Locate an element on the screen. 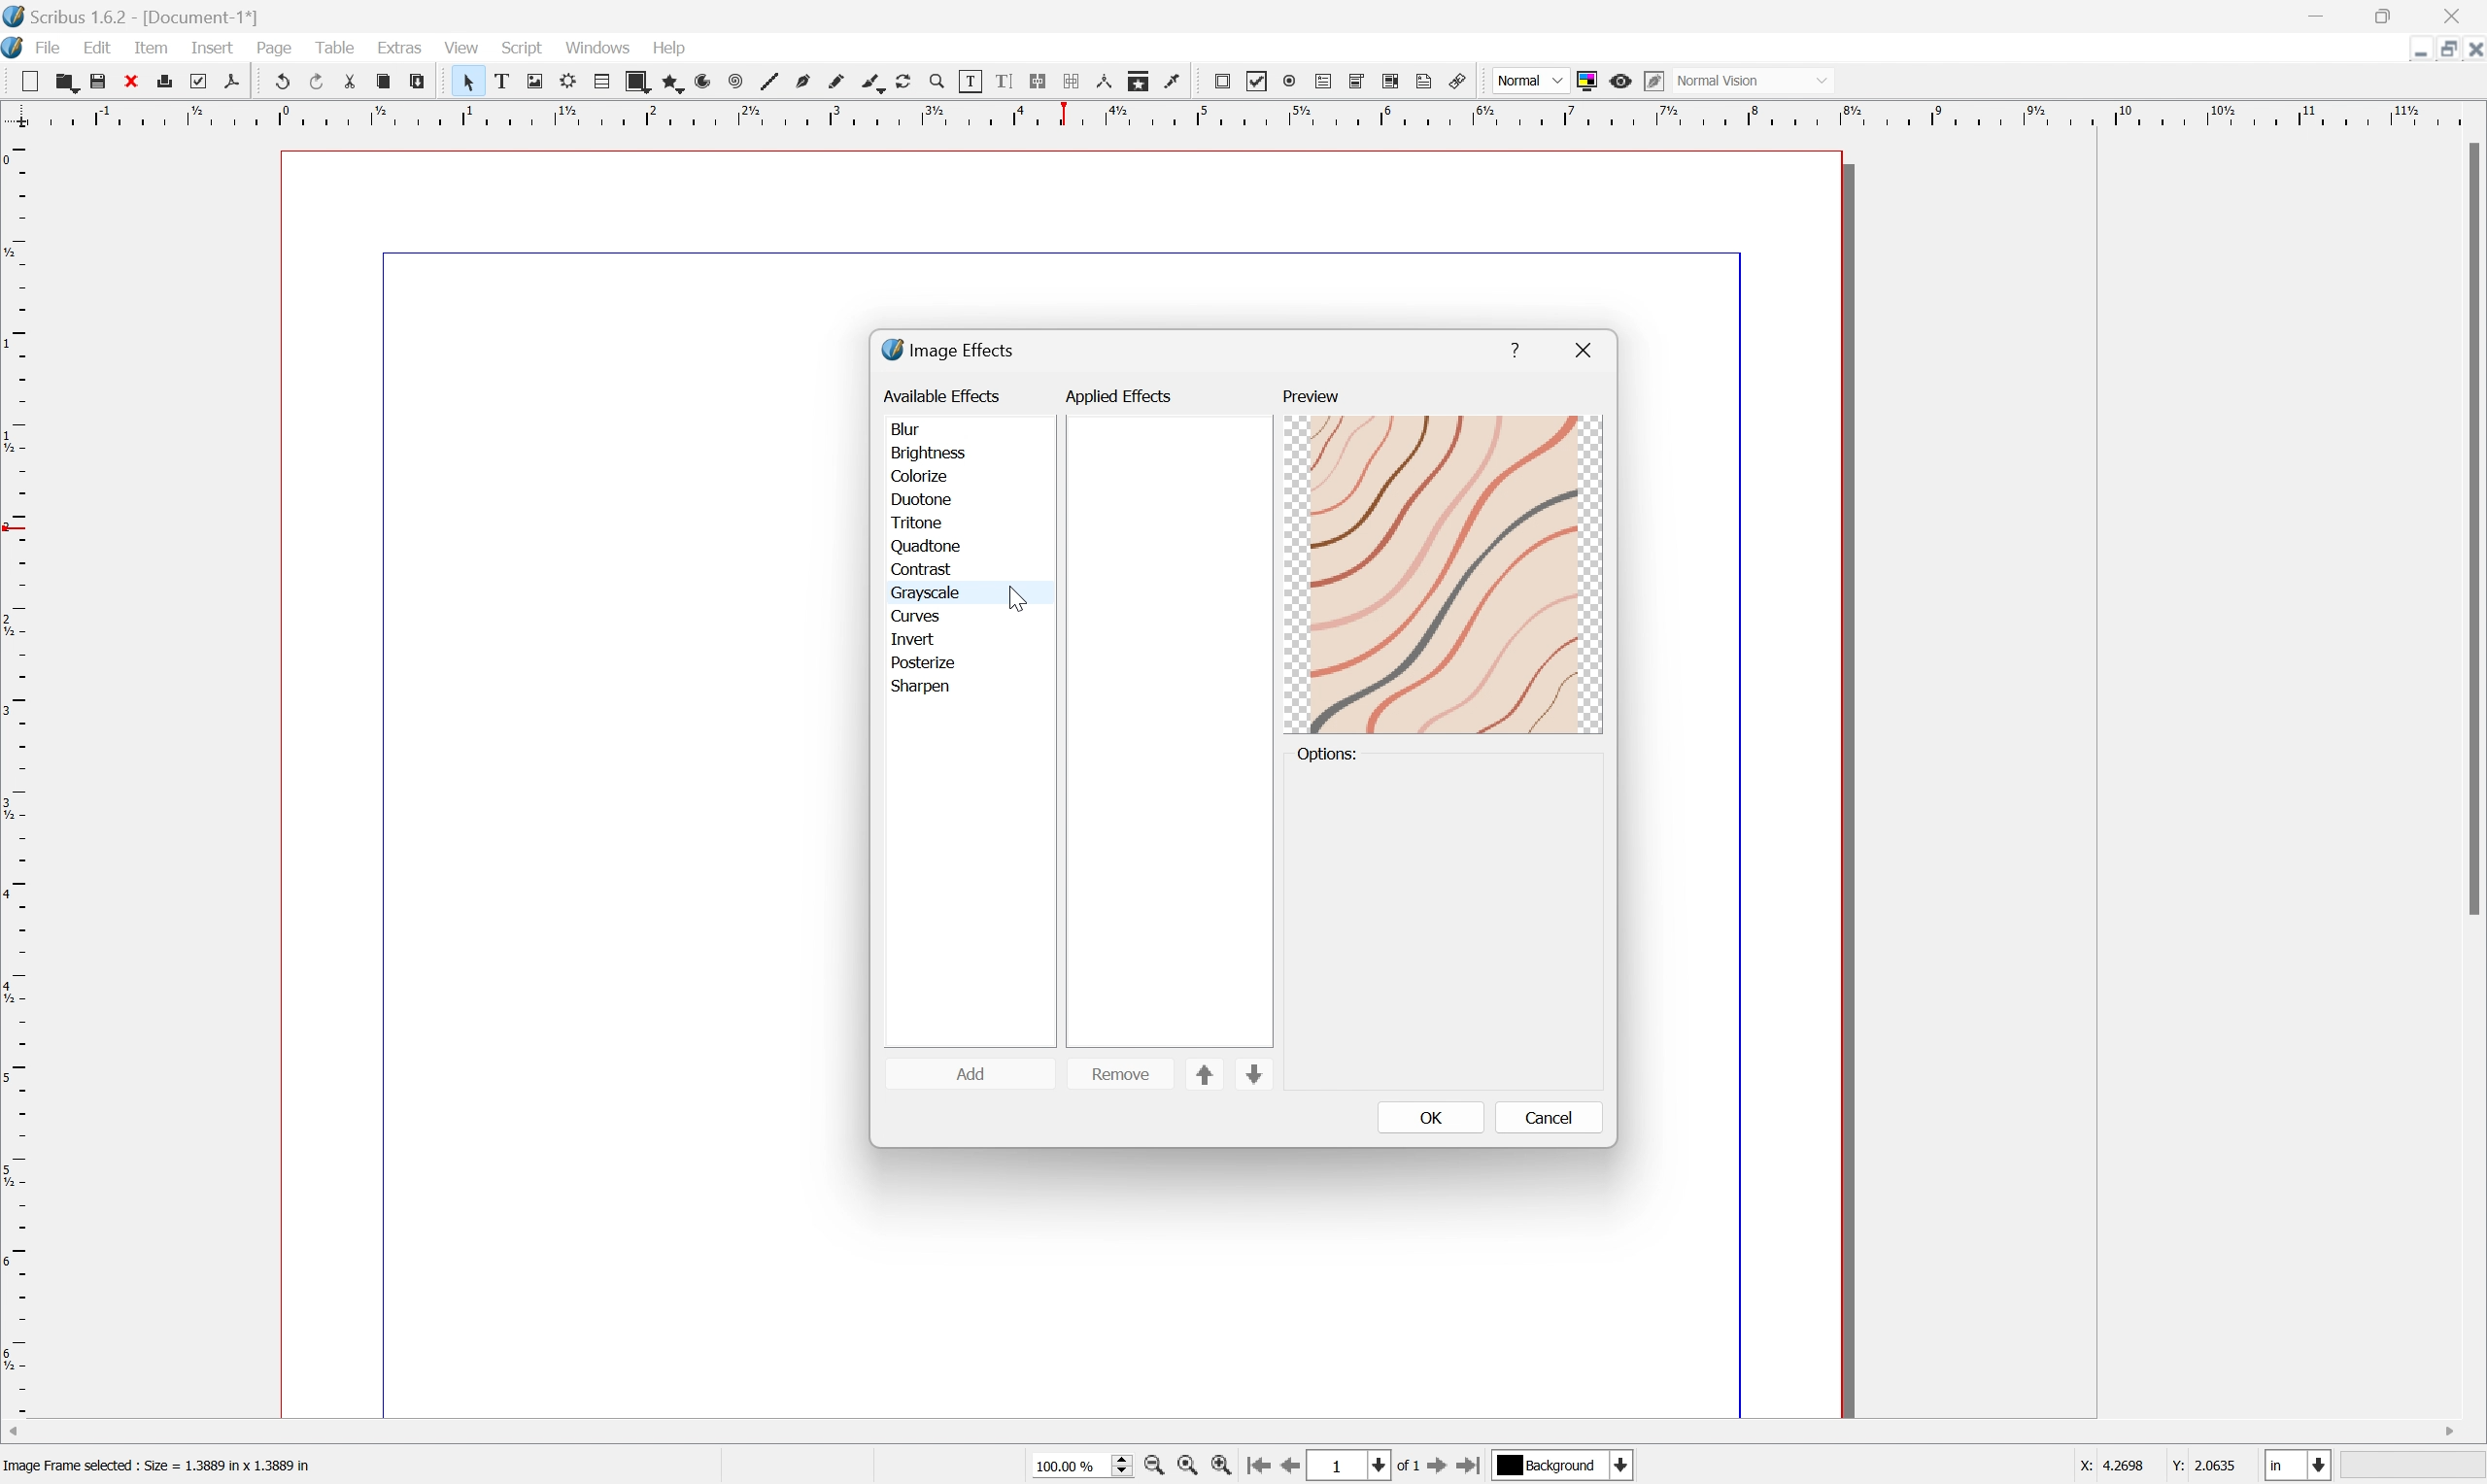 This screenshot has height=1484, width=2487. Redo is located at coordinates (323, 83).